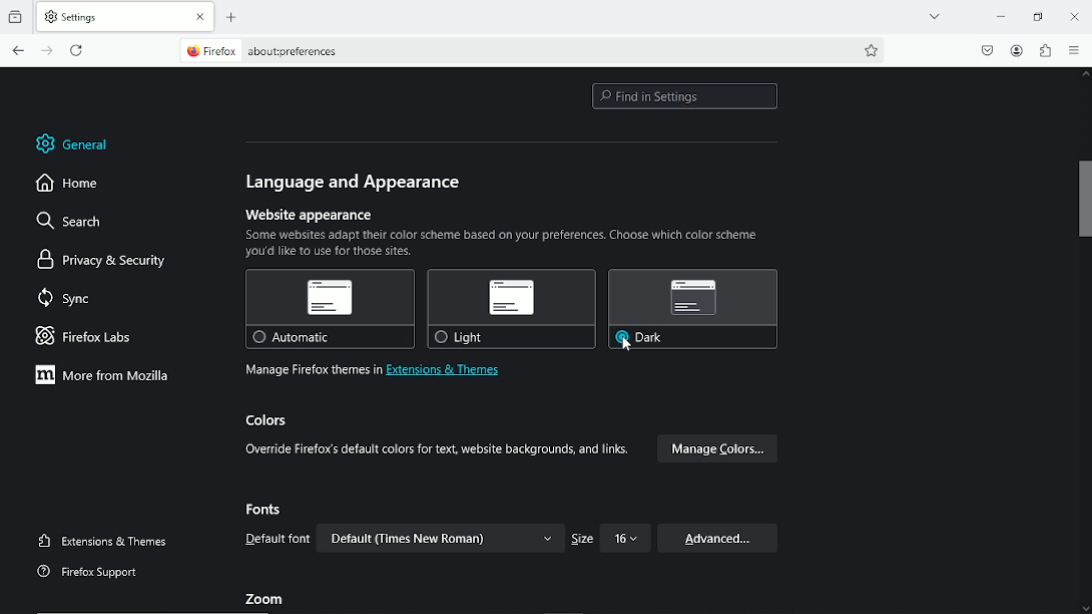  What do you see at coordinates (126, 16) in the screenshot?
I see `current tab` at bounding box center [126, 16].